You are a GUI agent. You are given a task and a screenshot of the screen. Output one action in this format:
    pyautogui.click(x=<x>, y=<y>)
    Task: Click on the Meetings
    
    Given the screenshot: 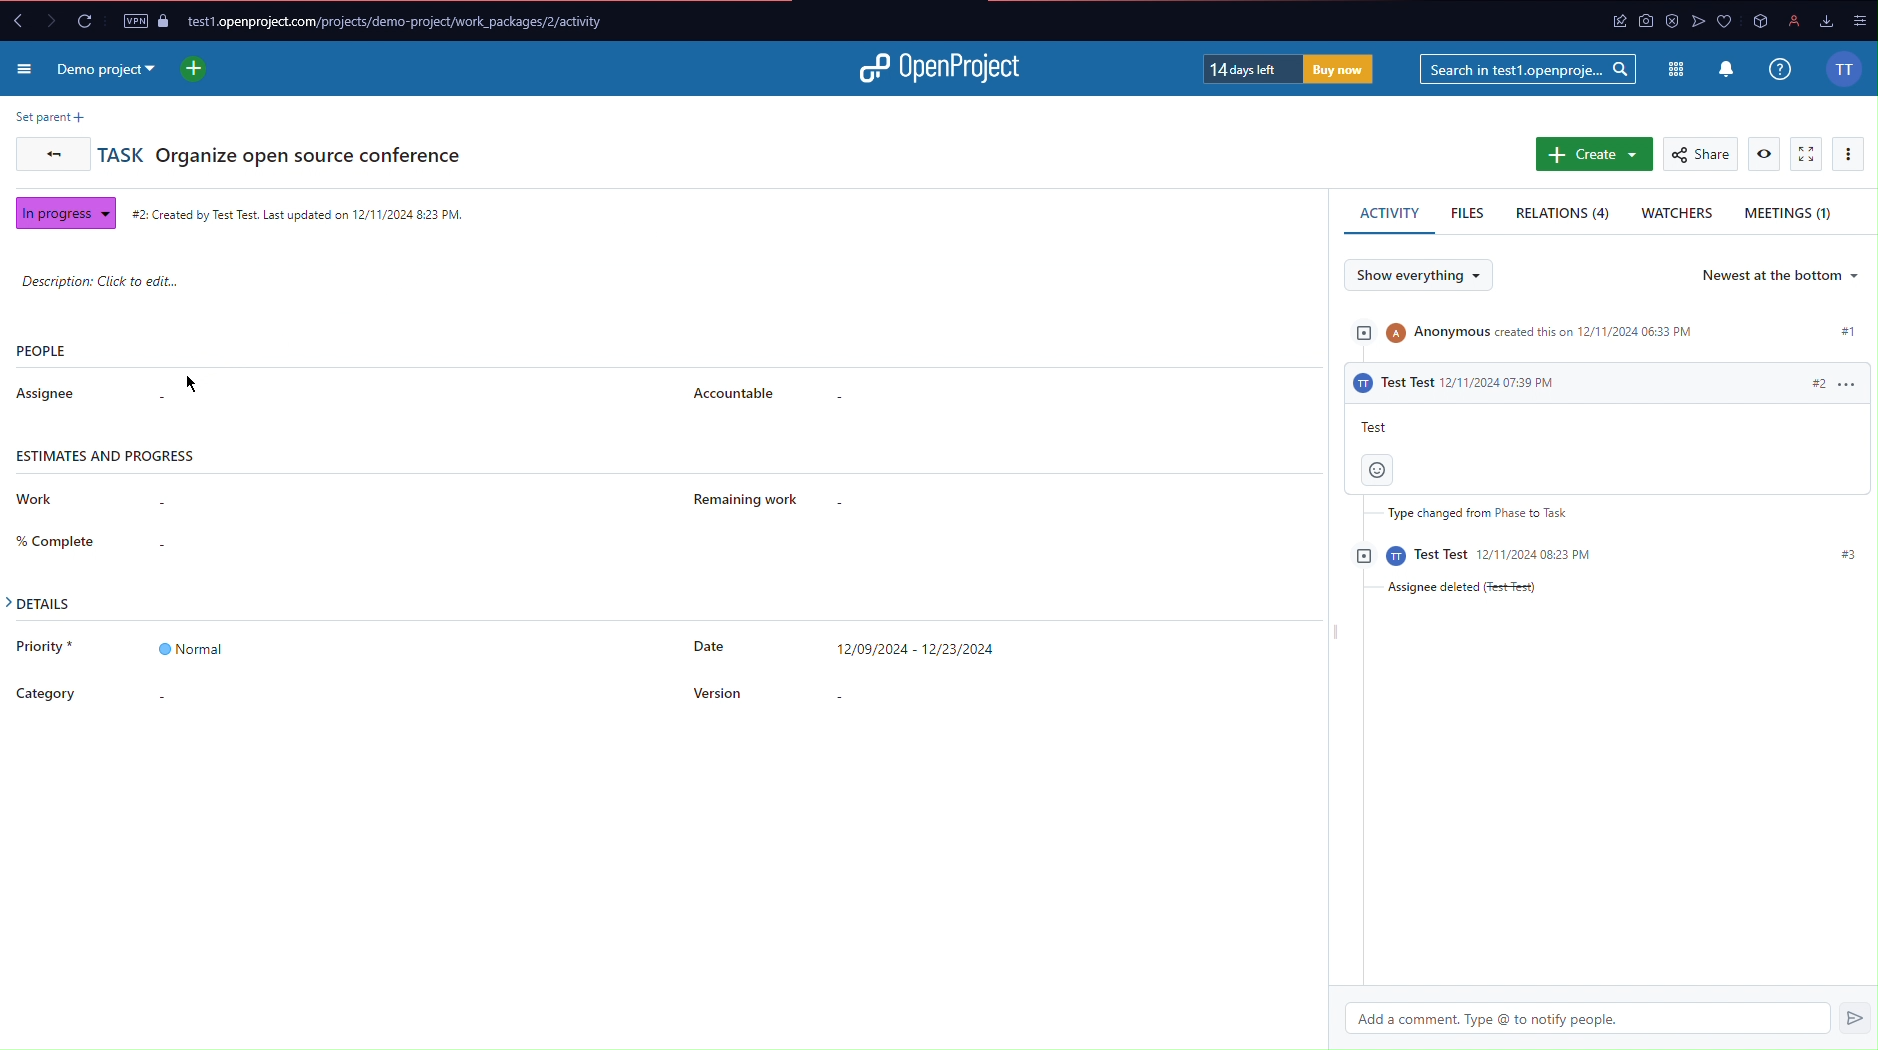 What is the action you would take?
    pyautogui.click(x=1797, y=216)
    